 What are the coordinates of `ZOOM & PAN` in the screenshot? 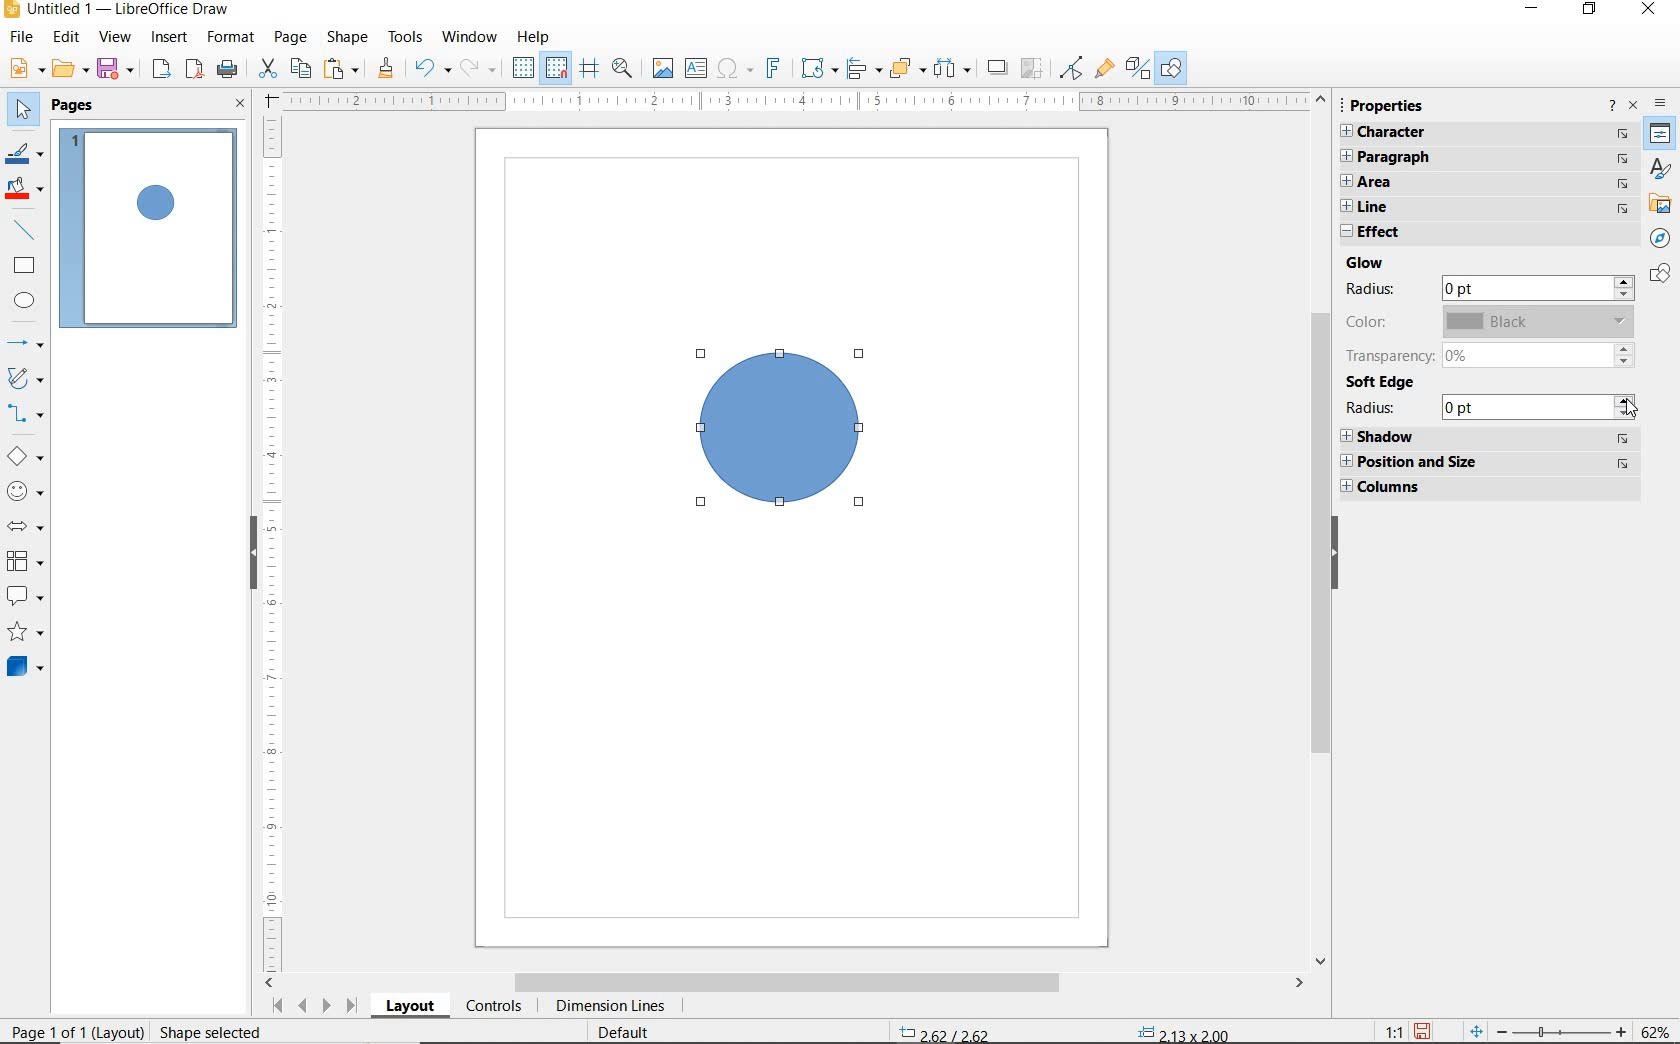 It's located at (625, 70).